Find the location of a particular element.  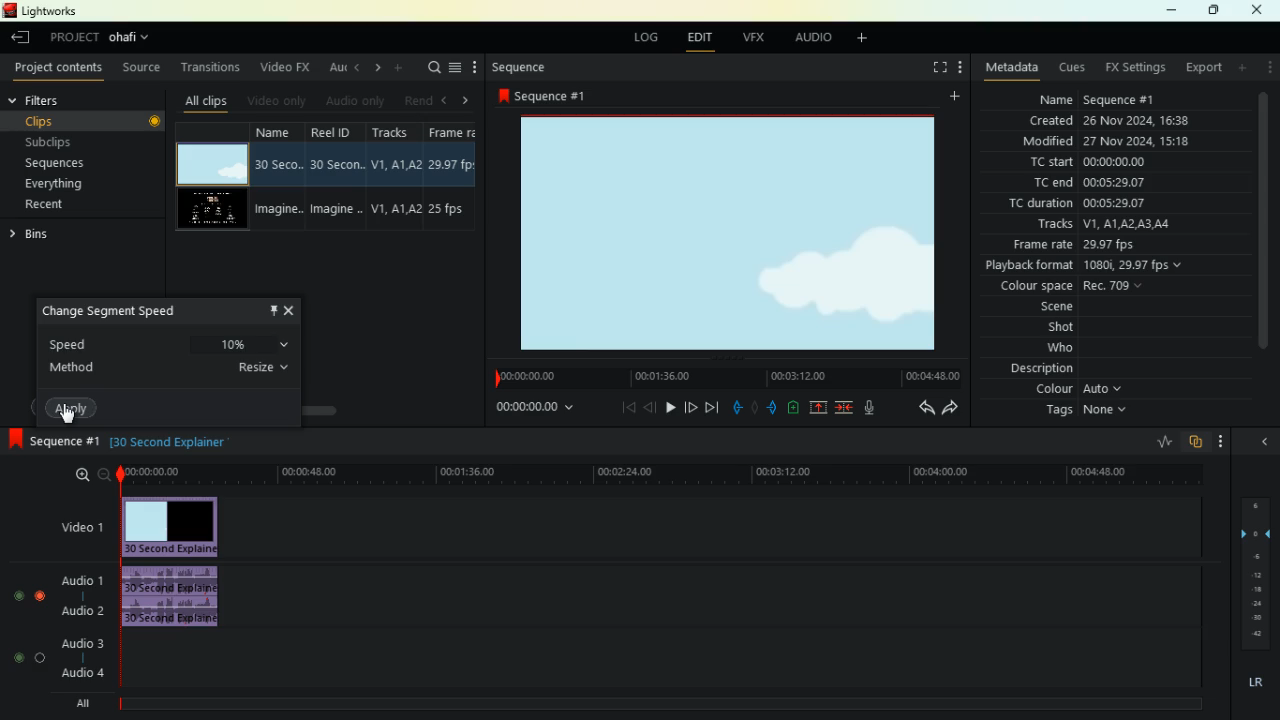

push is located at coordinates (774, 408).